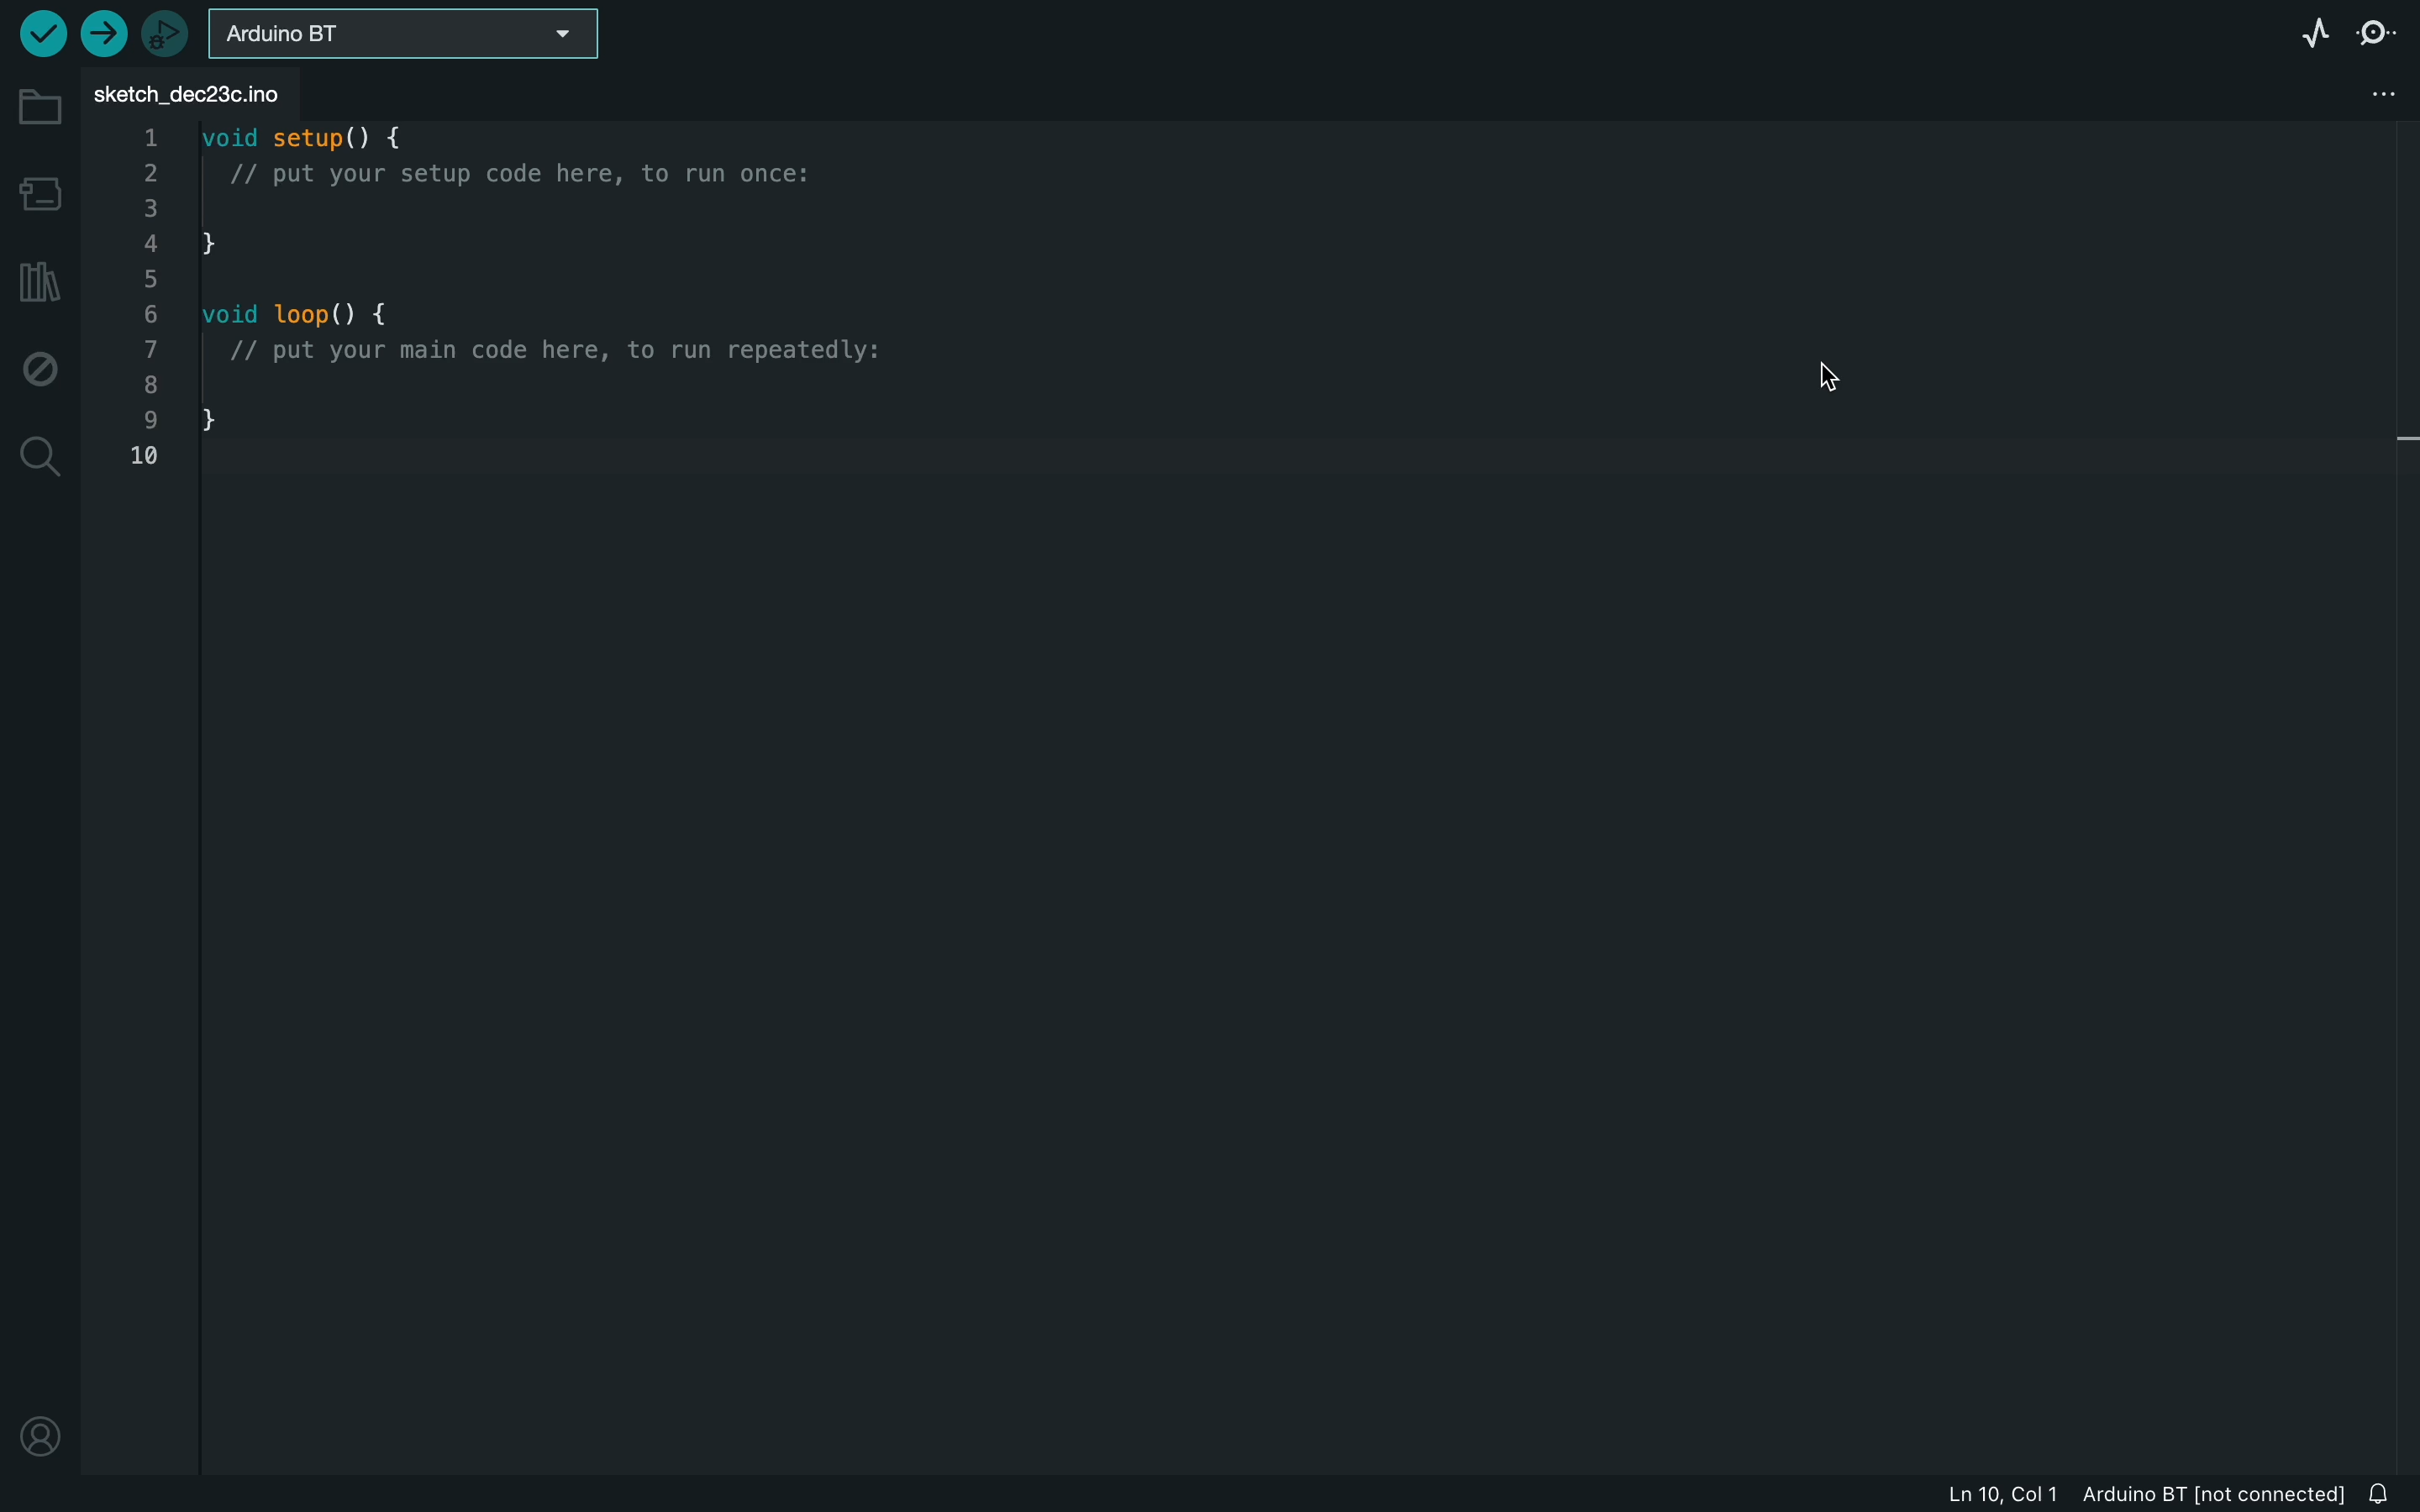 The height and width of the screenshot is (1512, 2420). I want to click on serial plotter, so click(2309, 30).